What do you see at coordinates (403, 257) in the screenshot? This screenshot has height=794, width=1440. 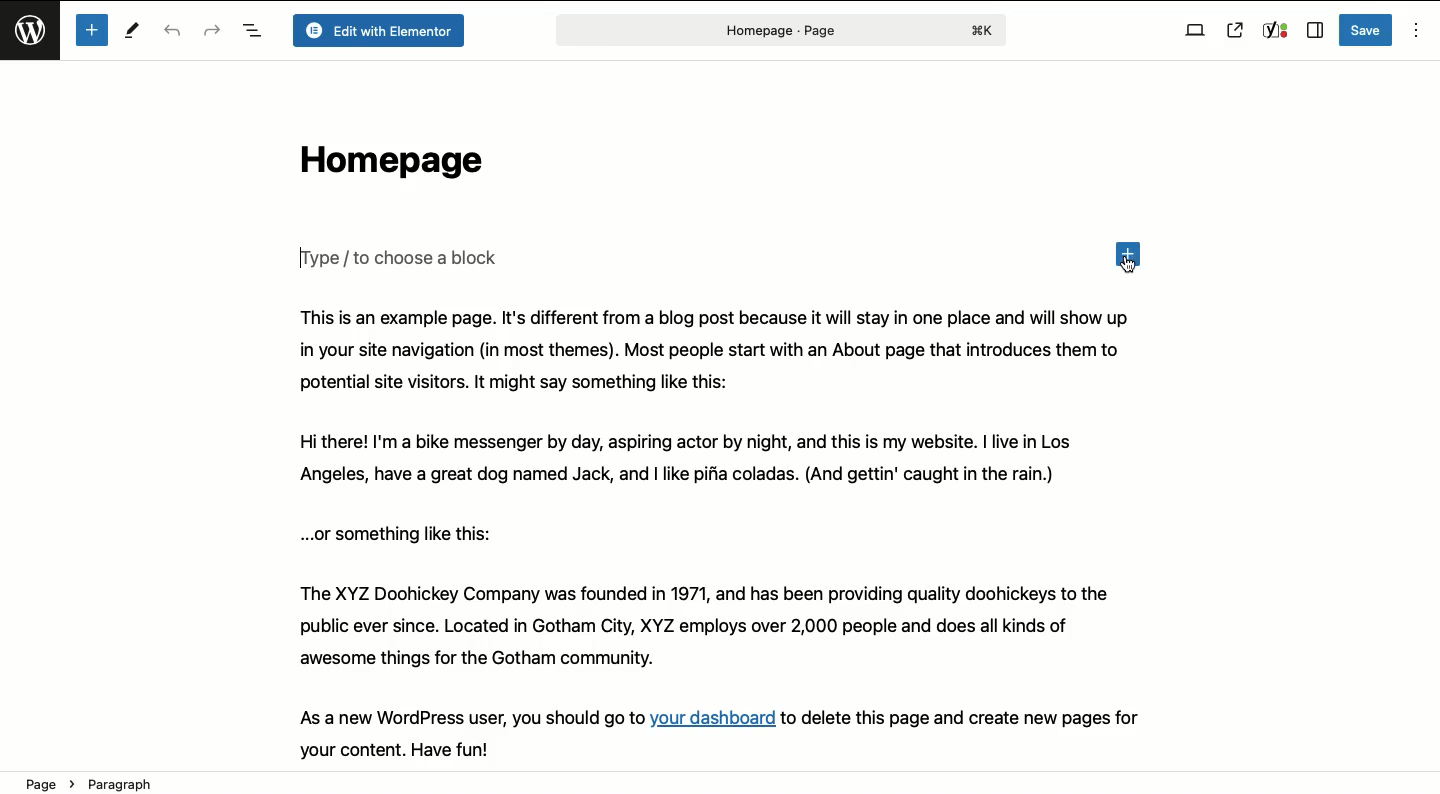 I see `Choose a block` at bounding box center [403, 257].